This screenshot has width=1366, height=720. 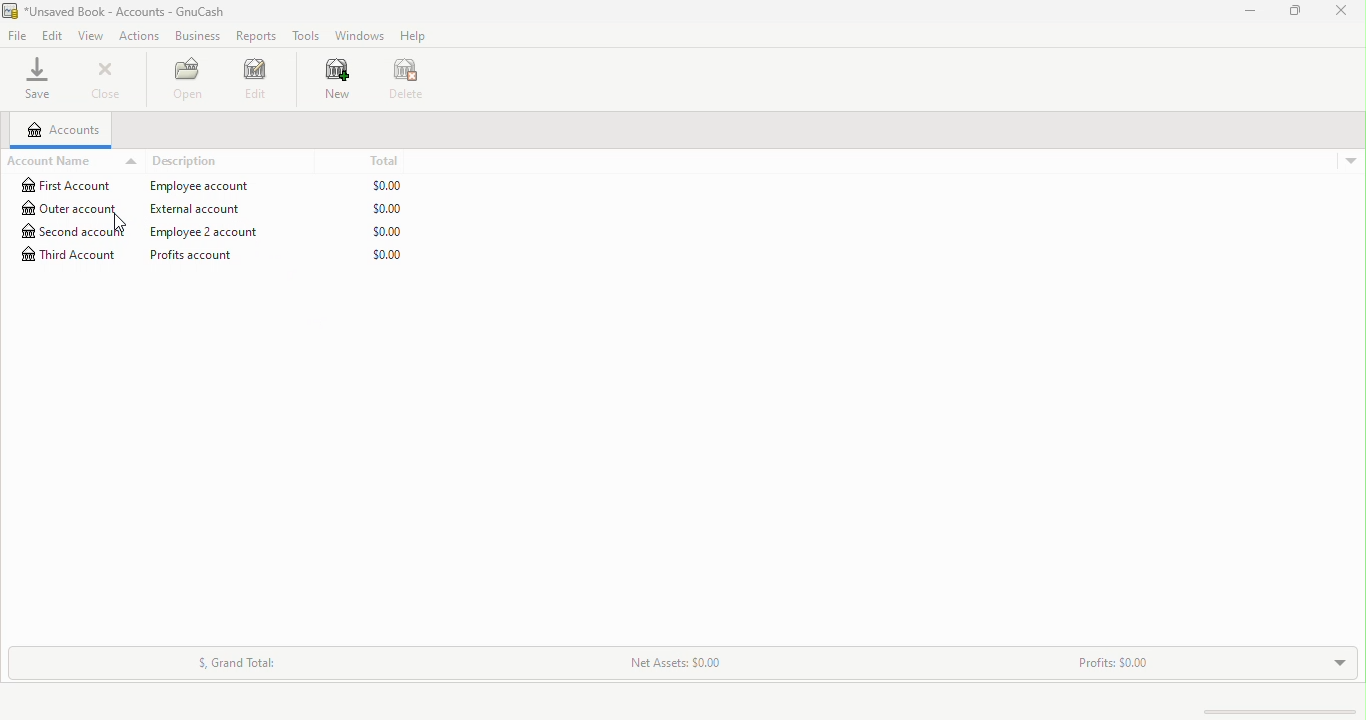 I want to click on New, so click(x=338, y=83).